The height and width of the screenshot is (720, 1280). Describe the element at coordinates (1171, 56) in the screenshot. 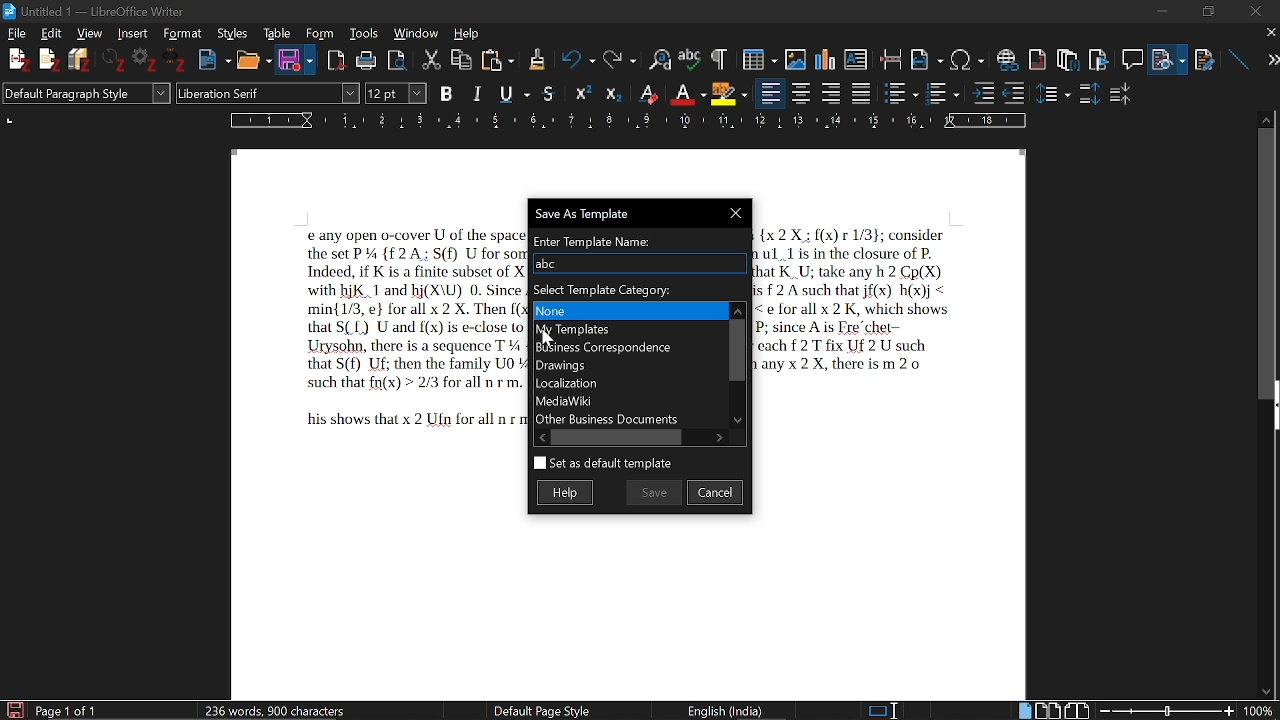

I see `File` at that location.